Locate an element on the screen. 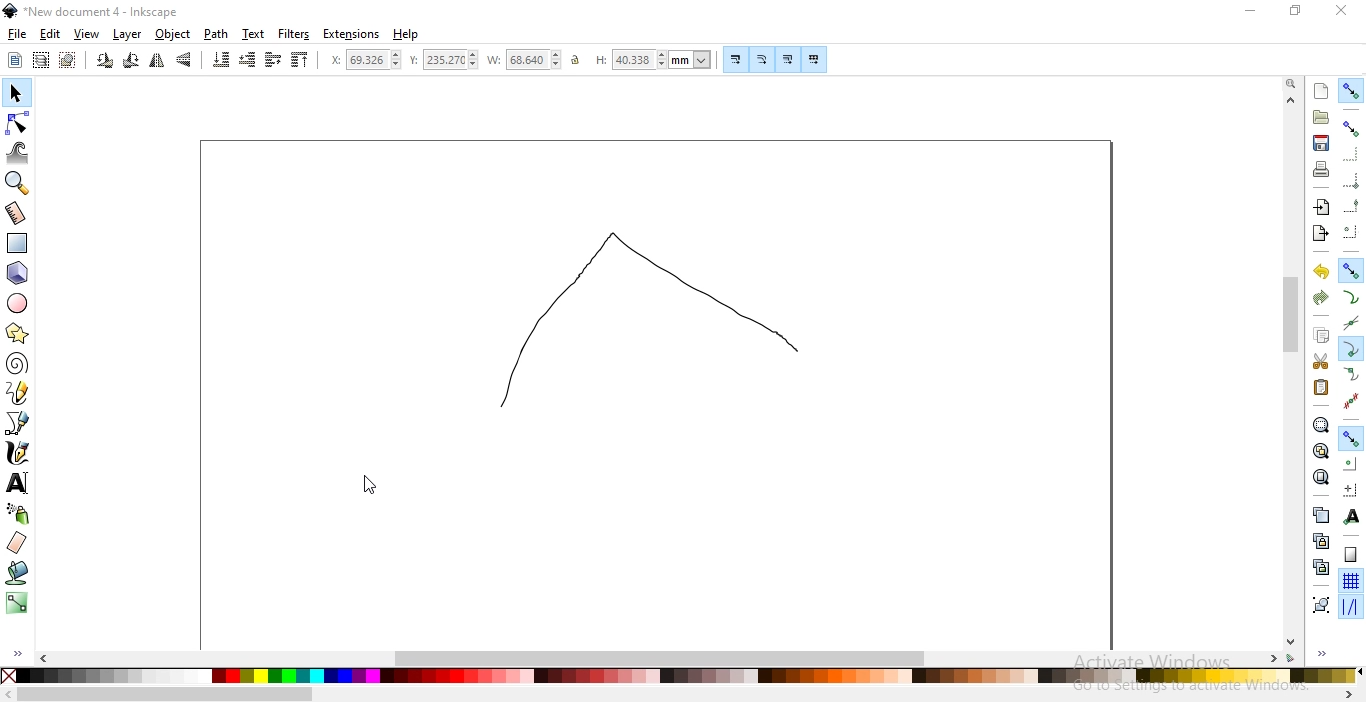 Image resolution: width=1366 pixels, height=702 pixels. undo is located at coordinates (1320, 270).